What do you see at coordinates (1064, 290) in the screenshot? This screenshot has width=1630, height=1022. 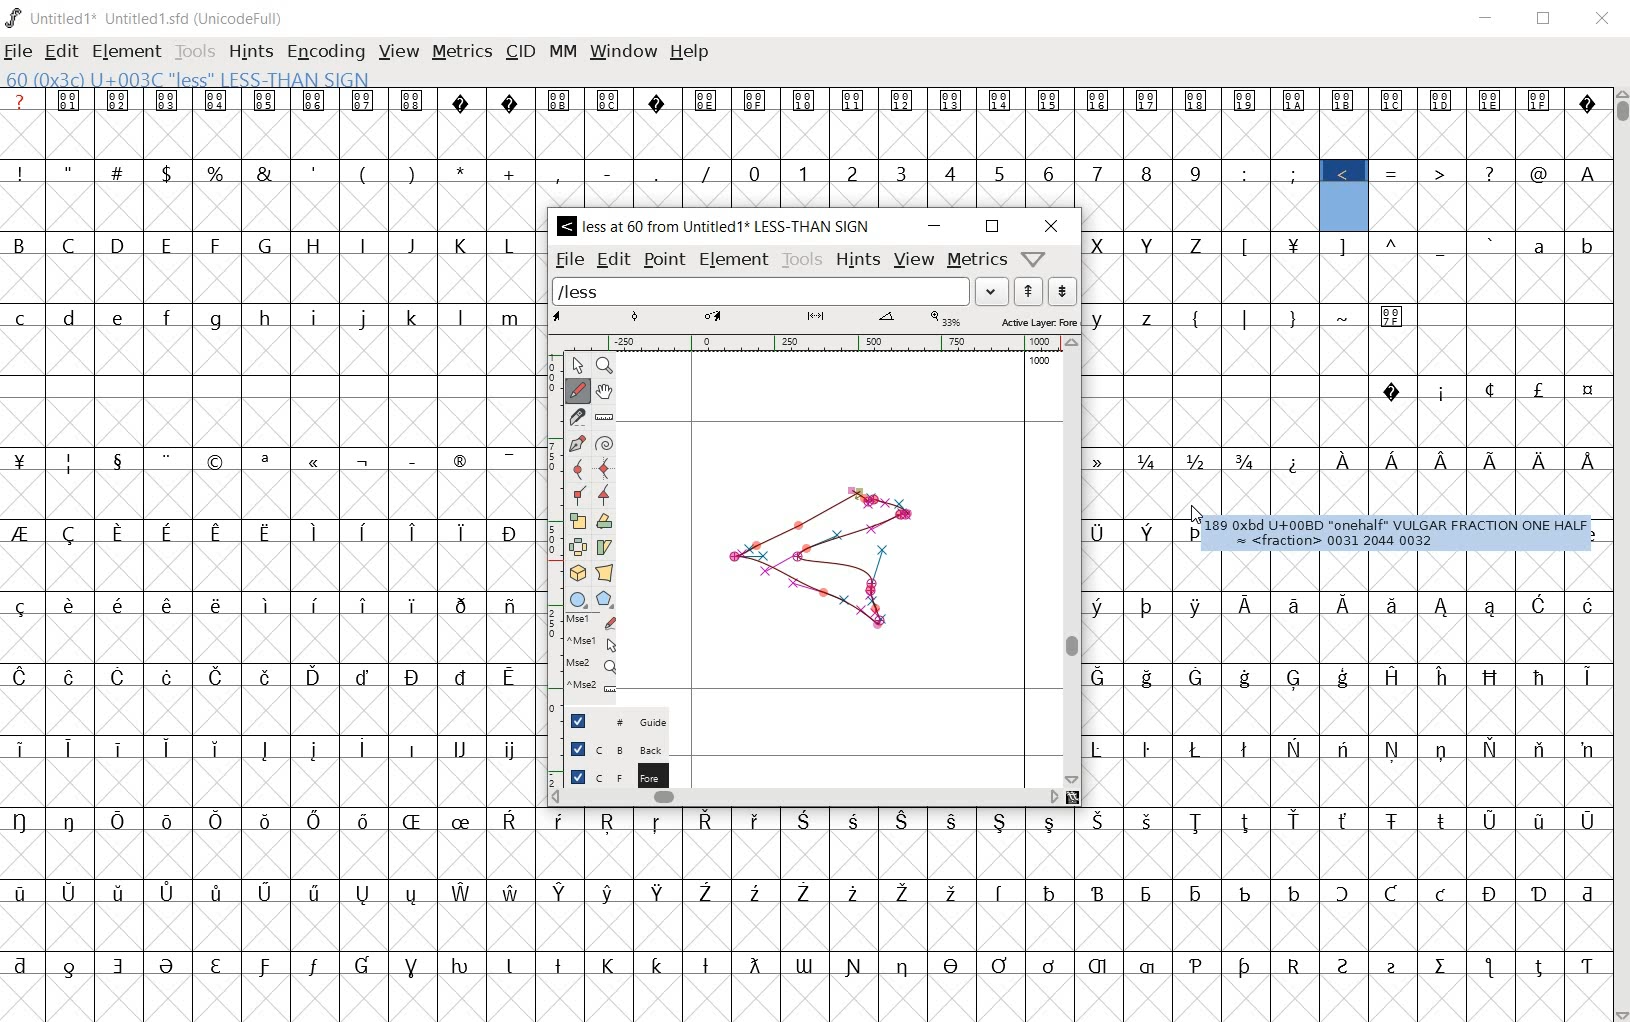 I see `show the previous word on the list` at bounding box center [1064, 290].